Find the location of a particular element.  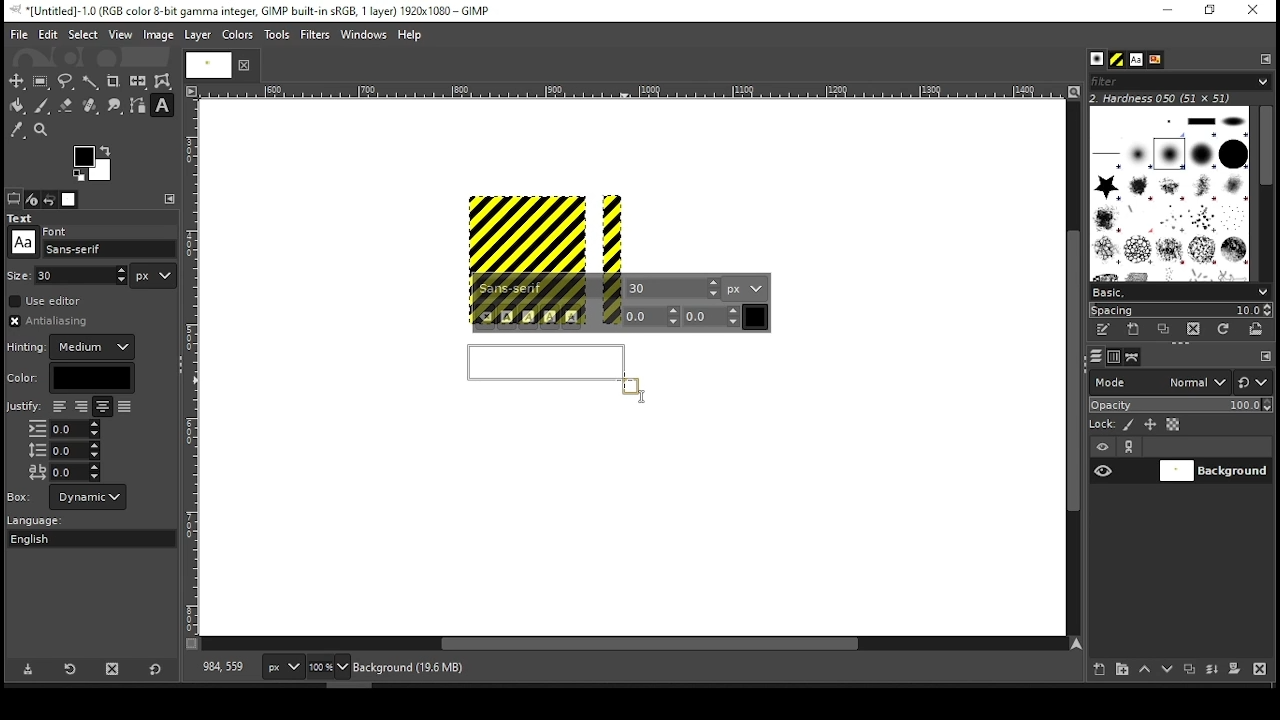

 is located at coordinates (23, 408).